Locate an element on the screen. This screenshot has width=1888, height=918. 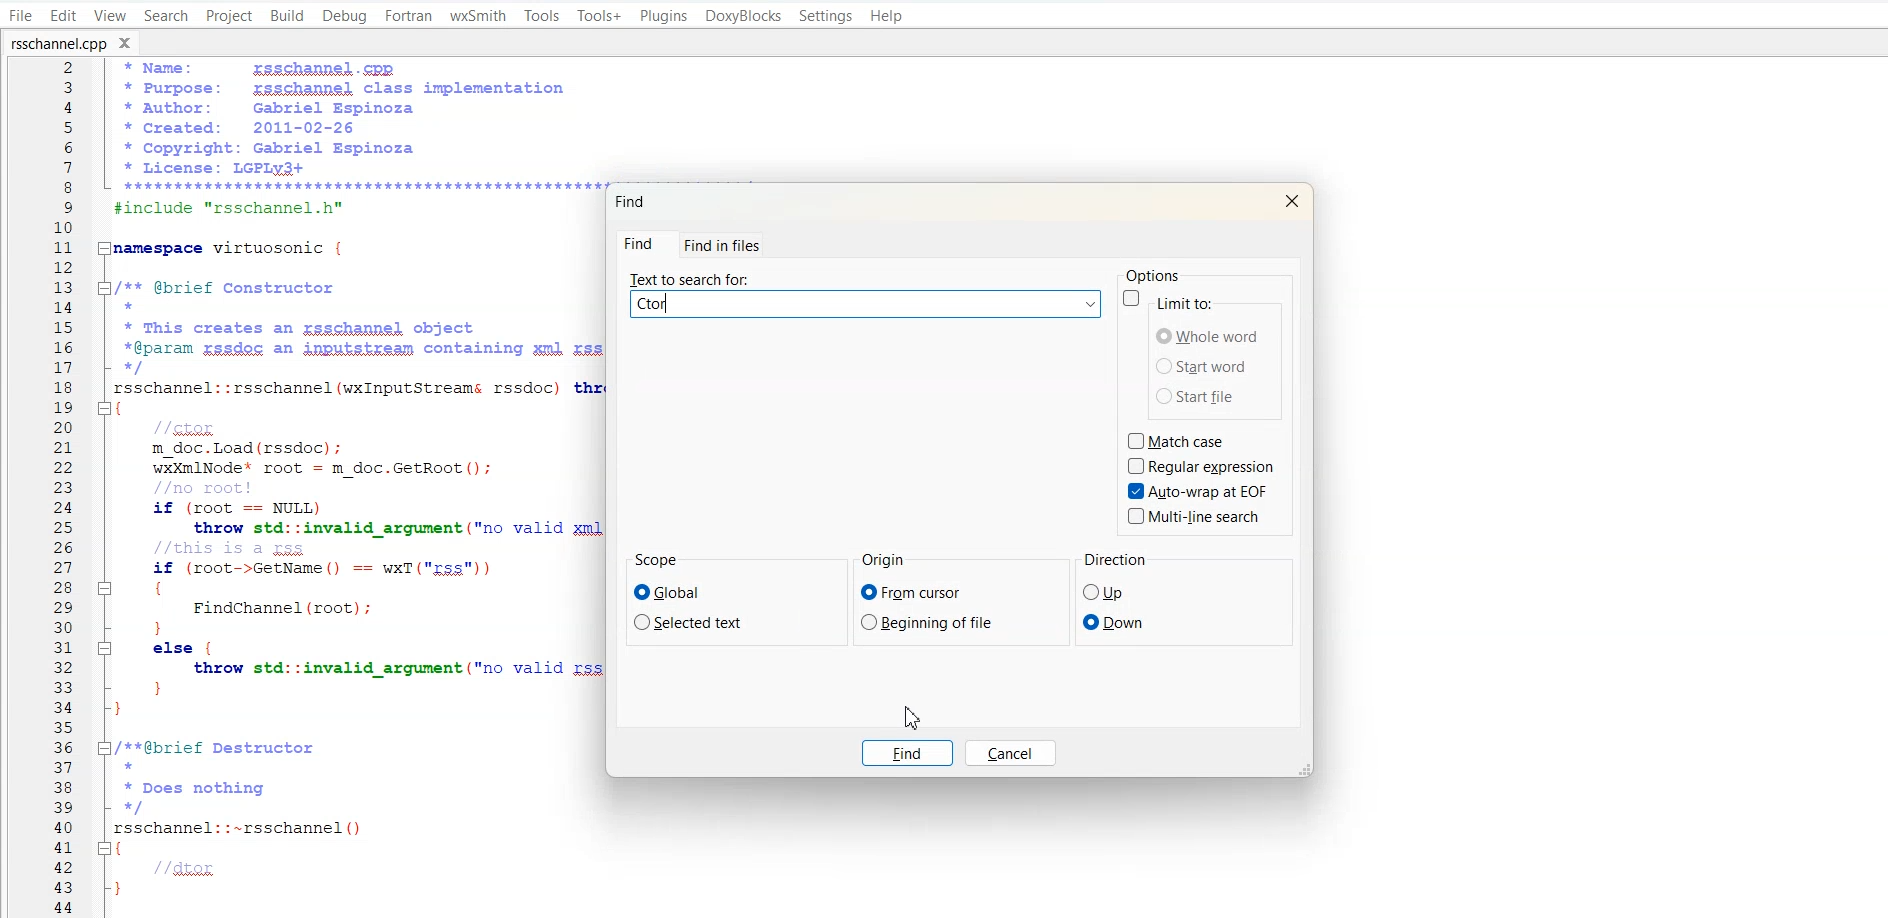
Match case is located at coordinates (1181, 440).